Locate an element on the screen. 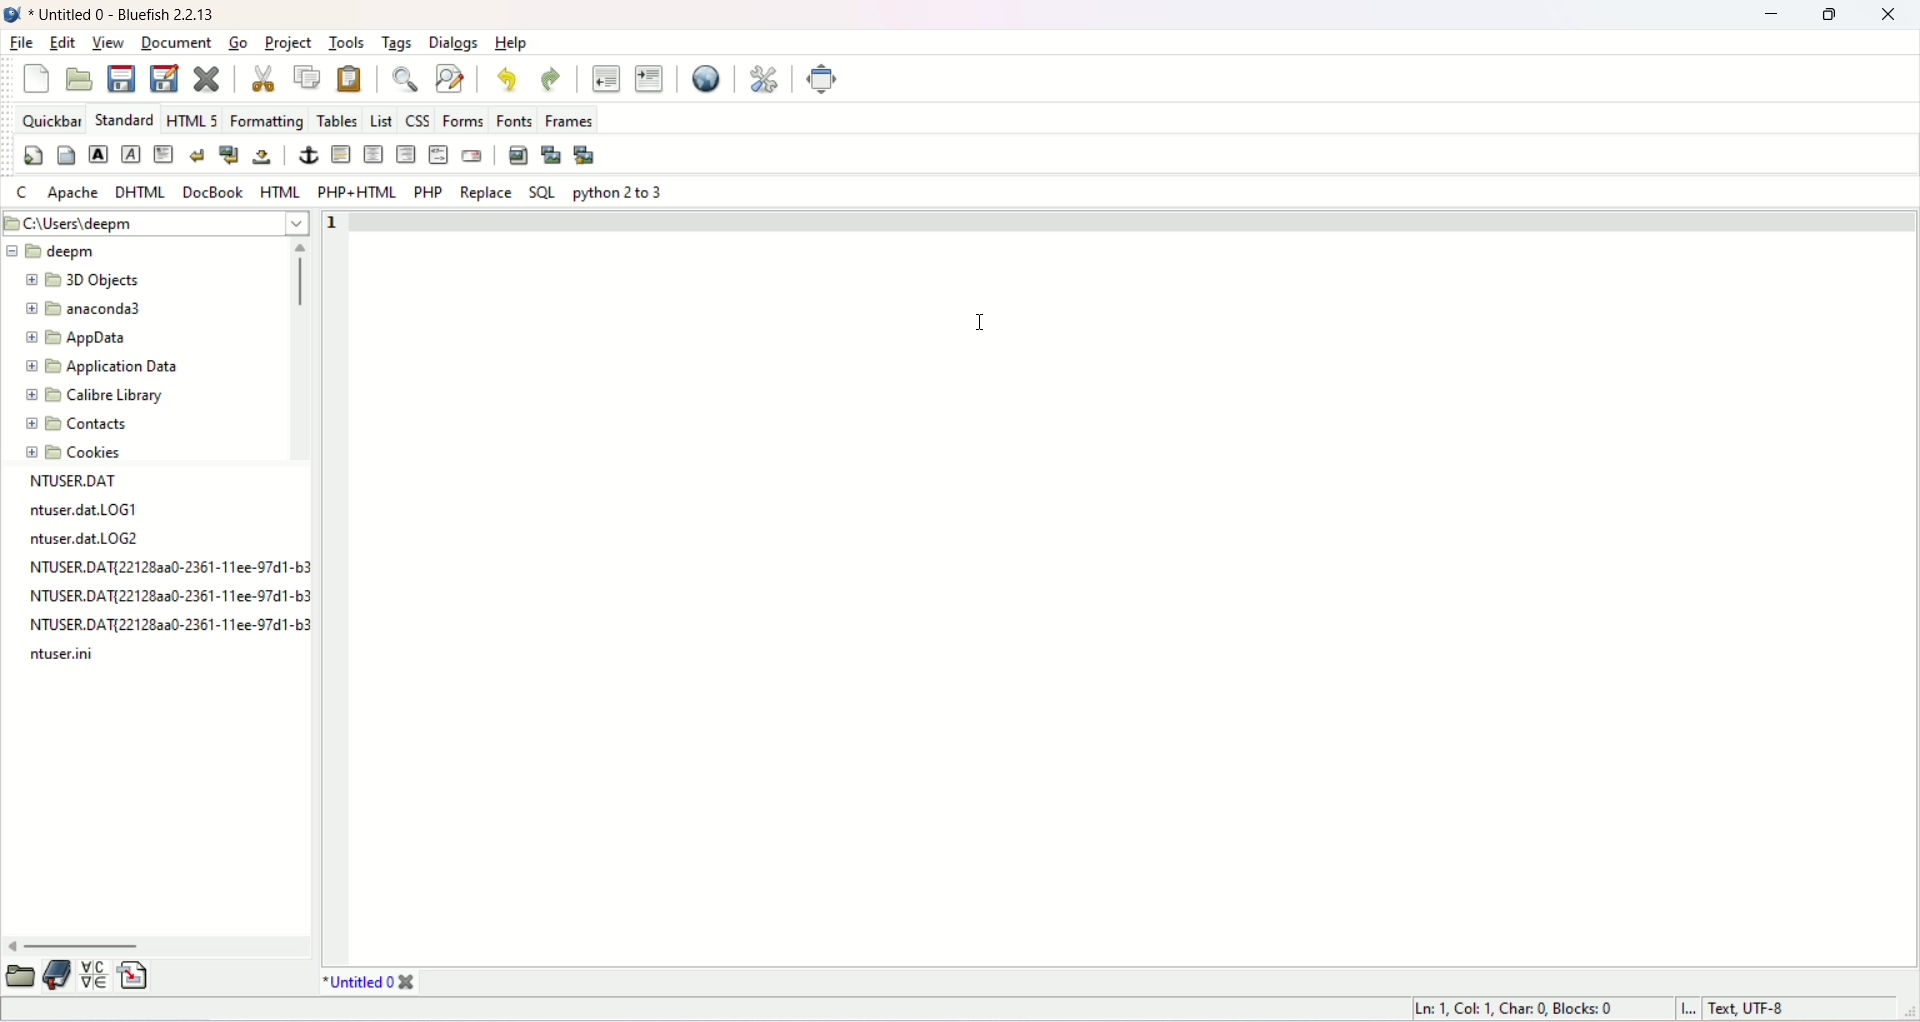  calibre is located at coordinates (92, 395).